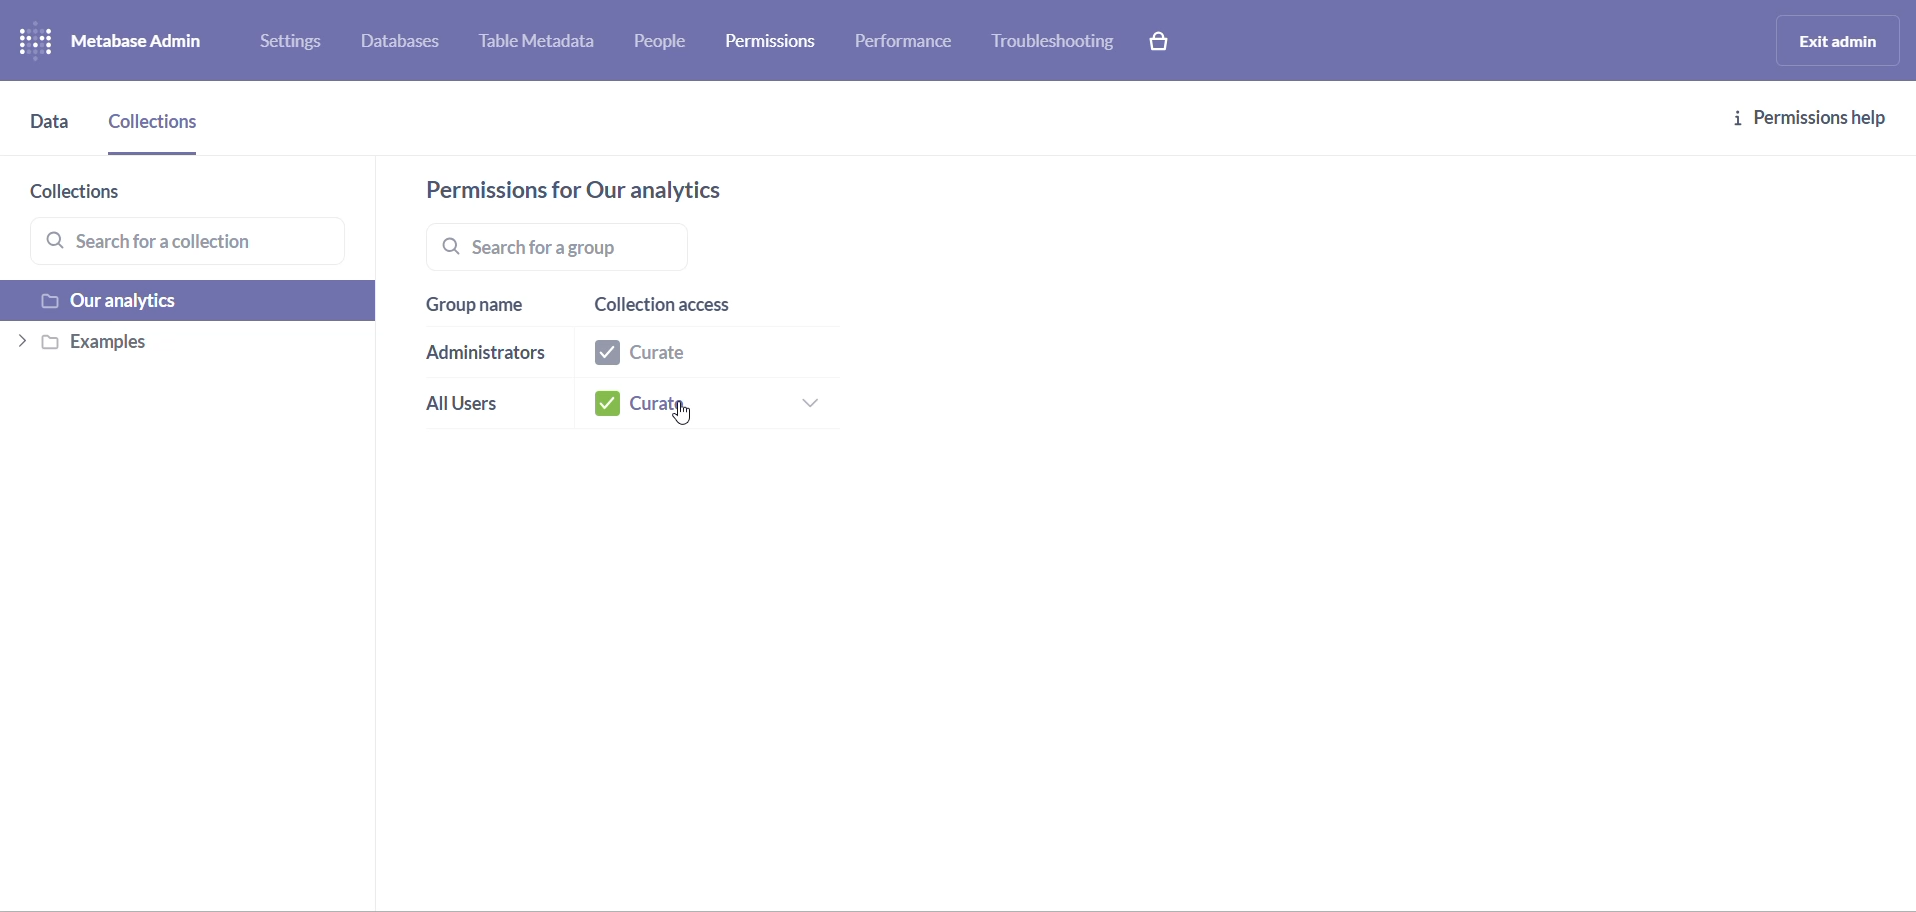 The height and width of the screenshot is (912, 1916). Describe the element at coordinates (710, 406) in the screenshot. I see `access level` at that location.